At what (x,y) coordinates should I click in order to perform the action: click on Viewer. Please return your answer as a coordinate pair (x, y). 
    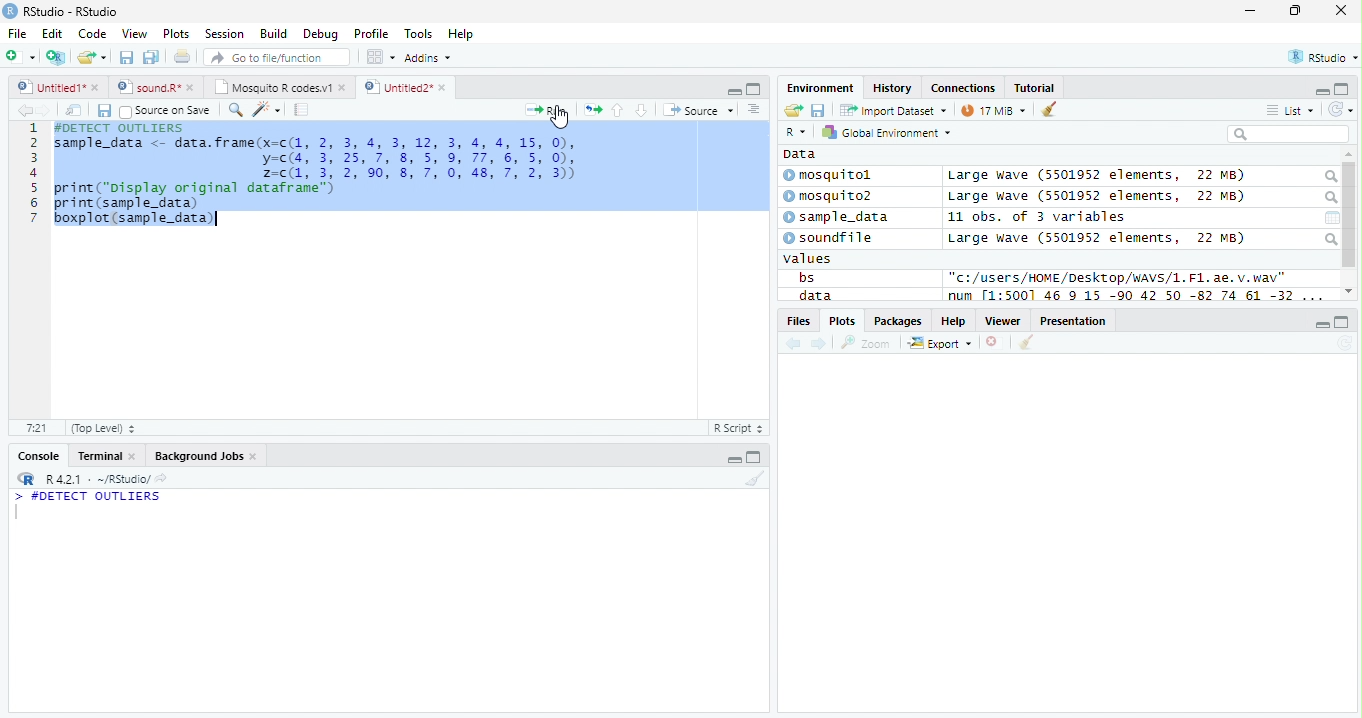
    Looking at the image, I should click on (1003, 321).